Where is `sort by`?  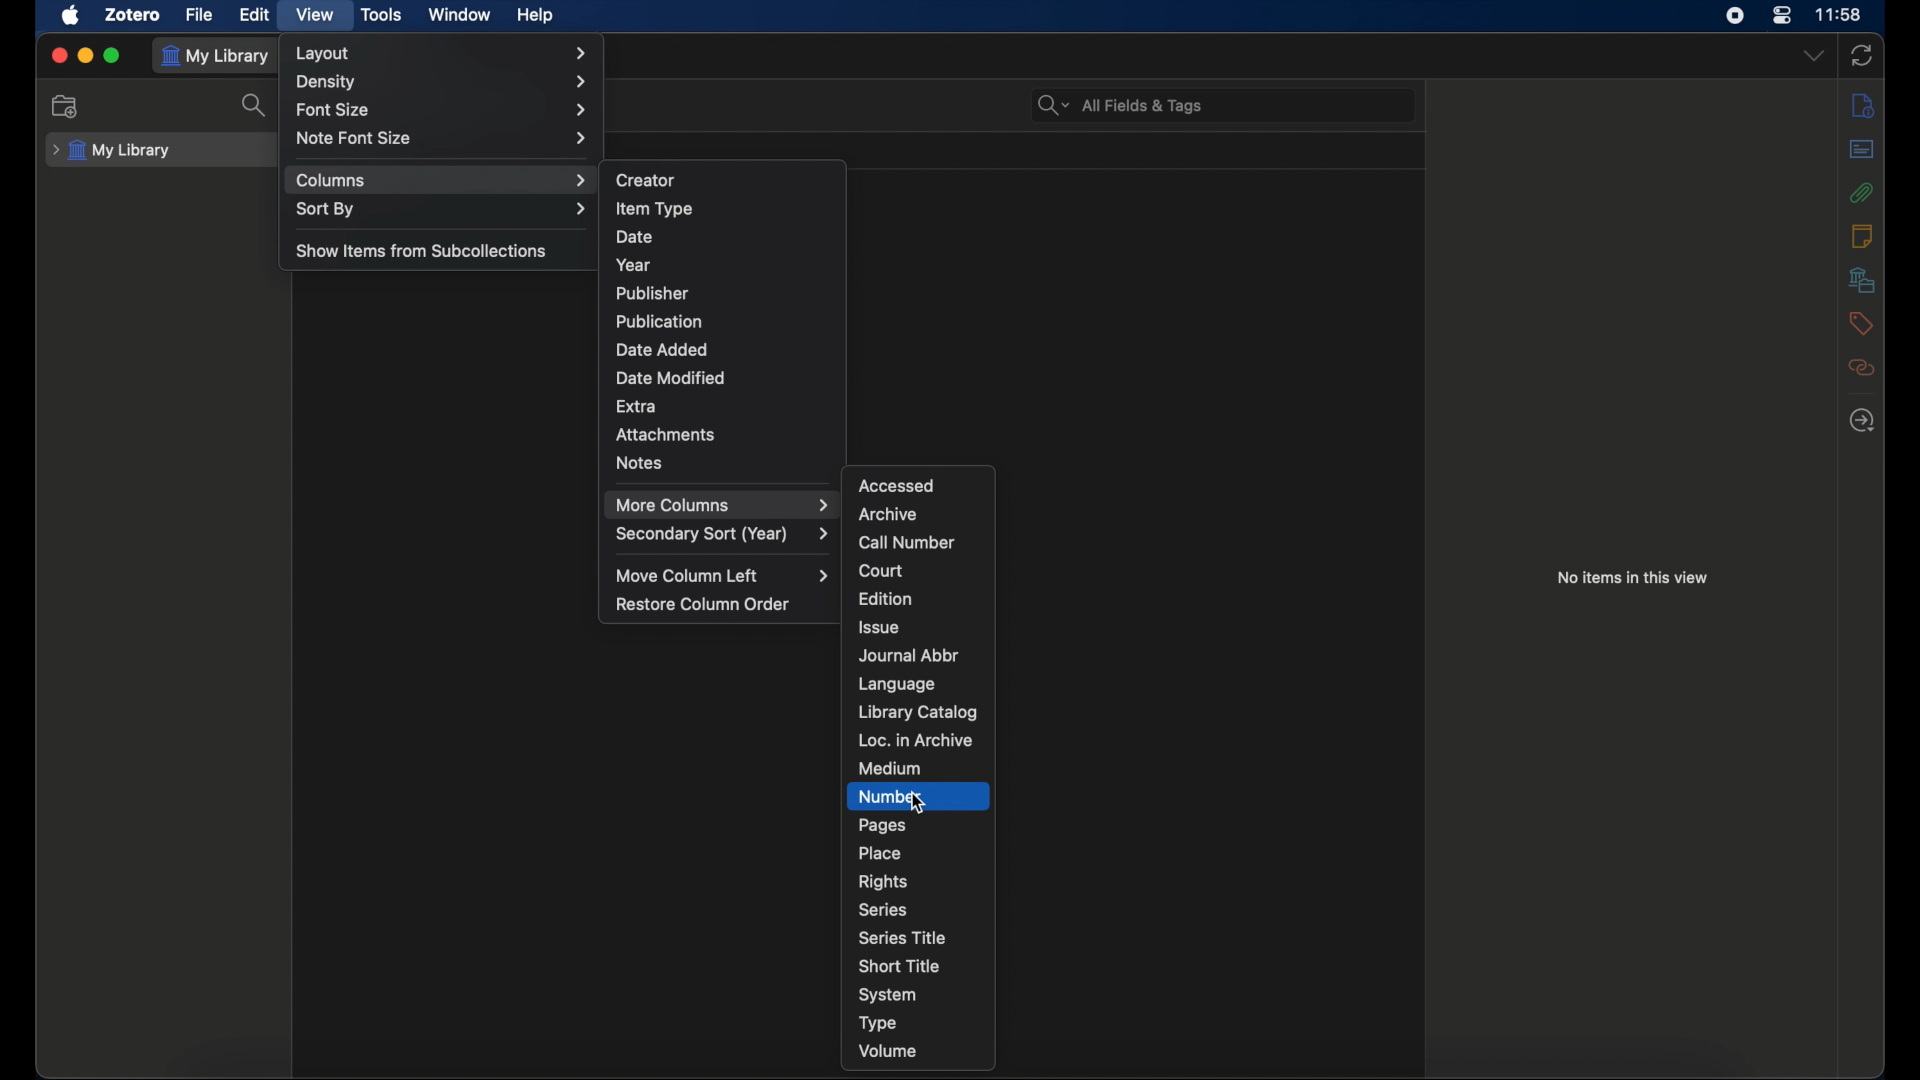 sort by is located at coordinates (440, 208).